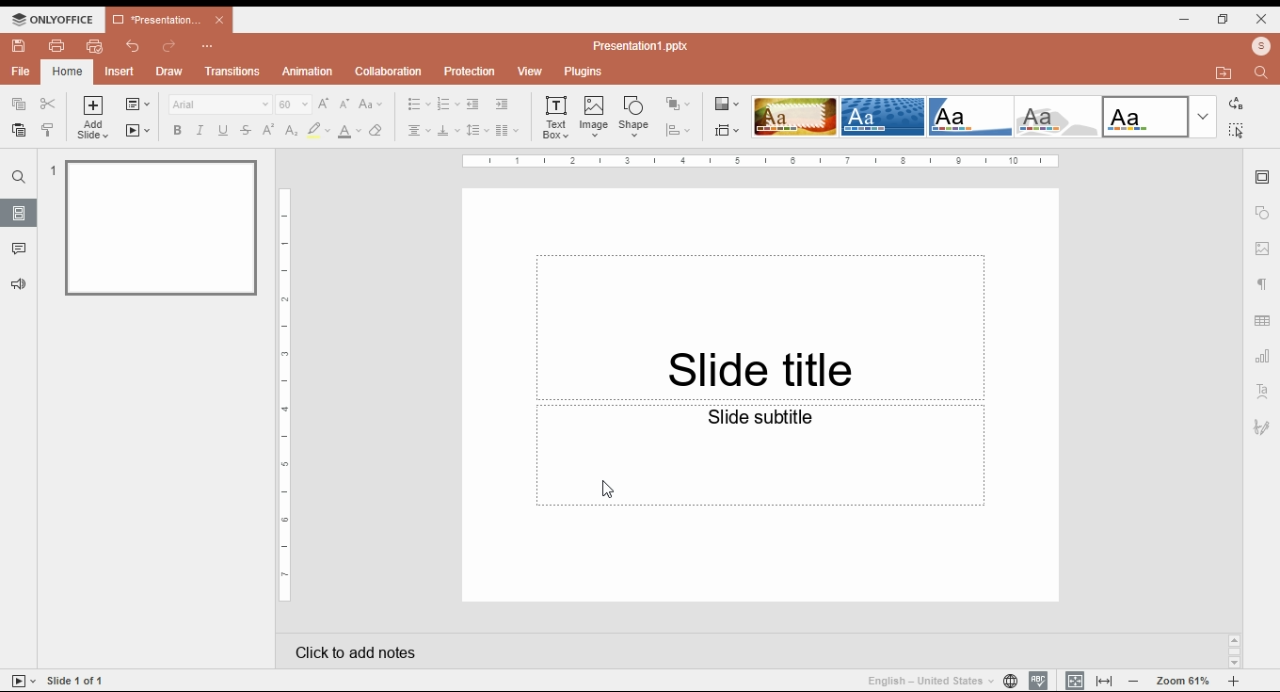 This screenshot has width=1280, height=692. Describe the element at coordinates (469, 72) in the screenshot. I see `protection` at that location.